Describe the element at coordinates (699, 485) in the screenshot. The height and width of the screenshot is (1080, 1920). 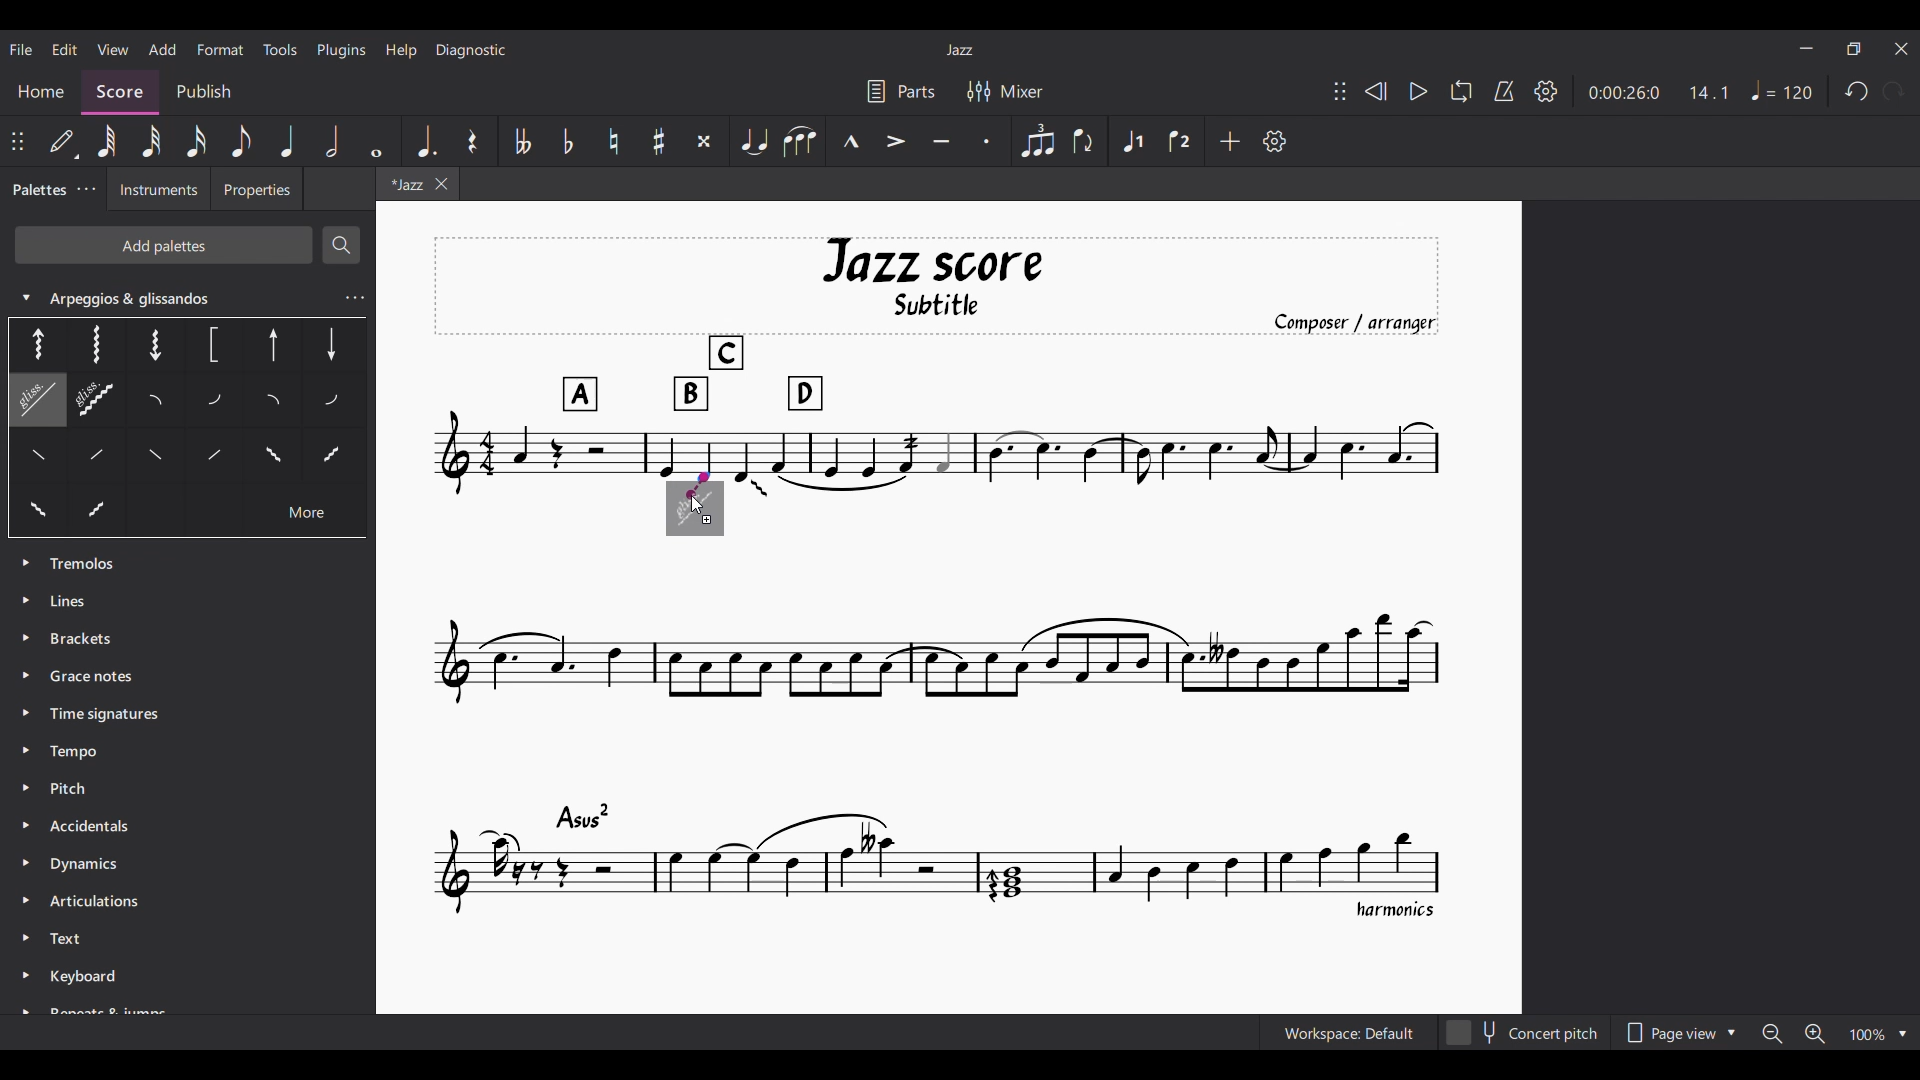
I see `Indicates point of contact` at that location.